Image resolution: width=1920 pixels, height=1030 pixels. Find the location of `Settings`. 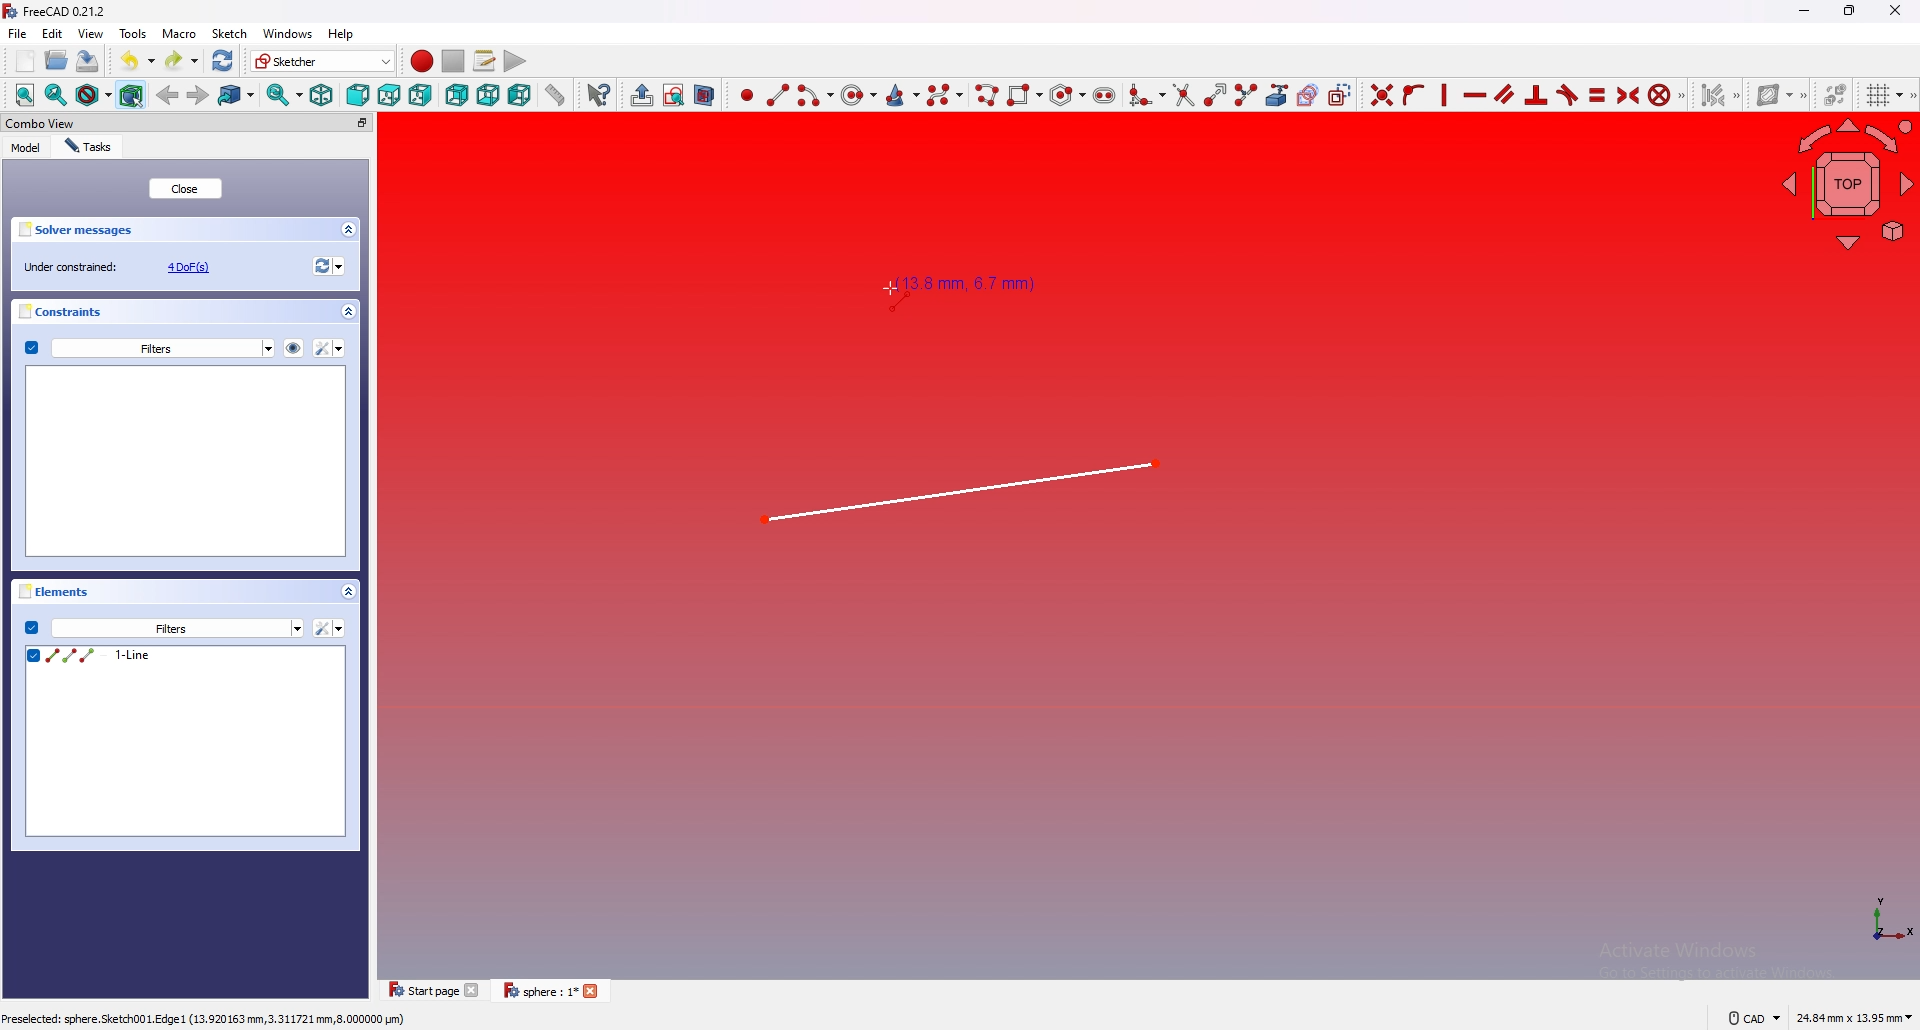

Settings is located at coordinates (178, 629).